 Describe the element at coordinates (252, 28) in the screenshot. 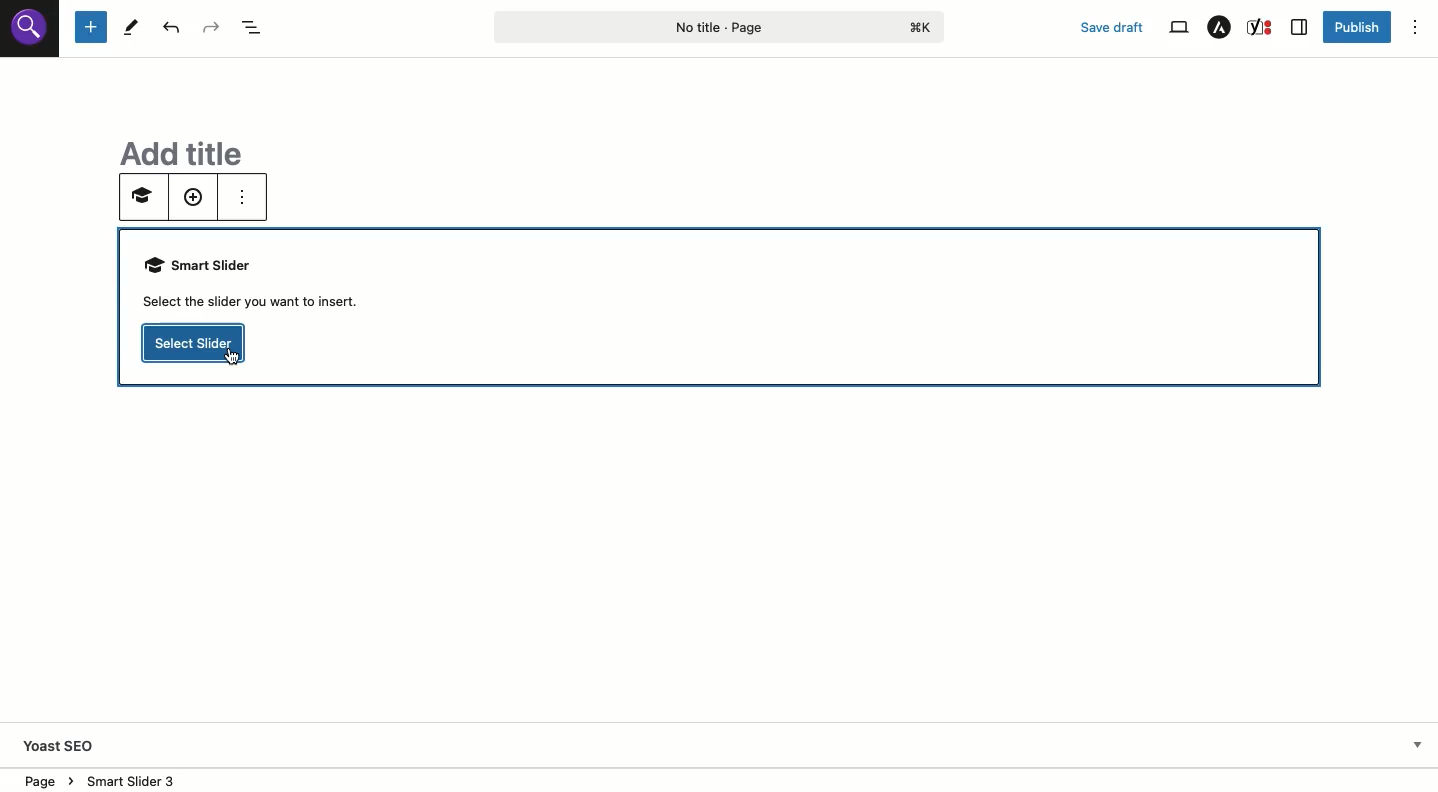

I see `Document overview` at that location.